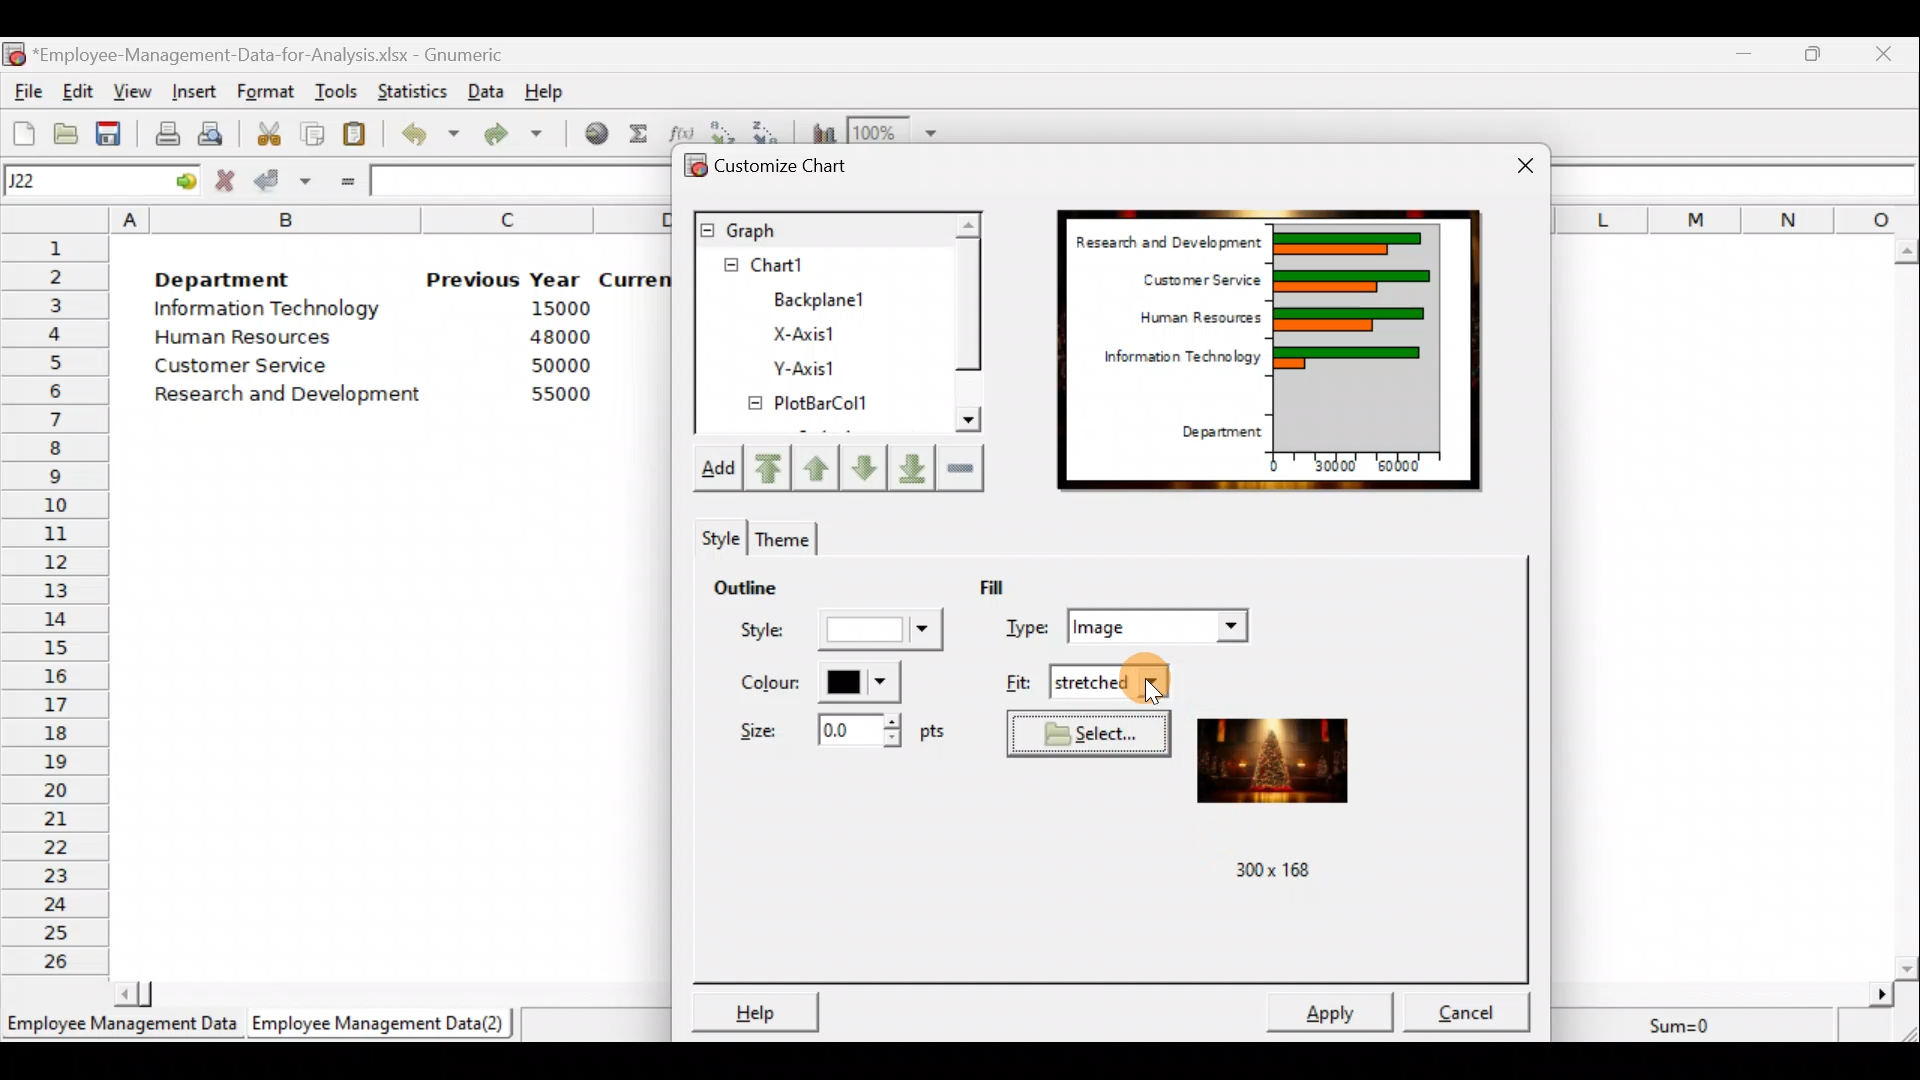  Describe the element at coordinates (432, 138) in the screenshot. I see `Undo last action` at that location.